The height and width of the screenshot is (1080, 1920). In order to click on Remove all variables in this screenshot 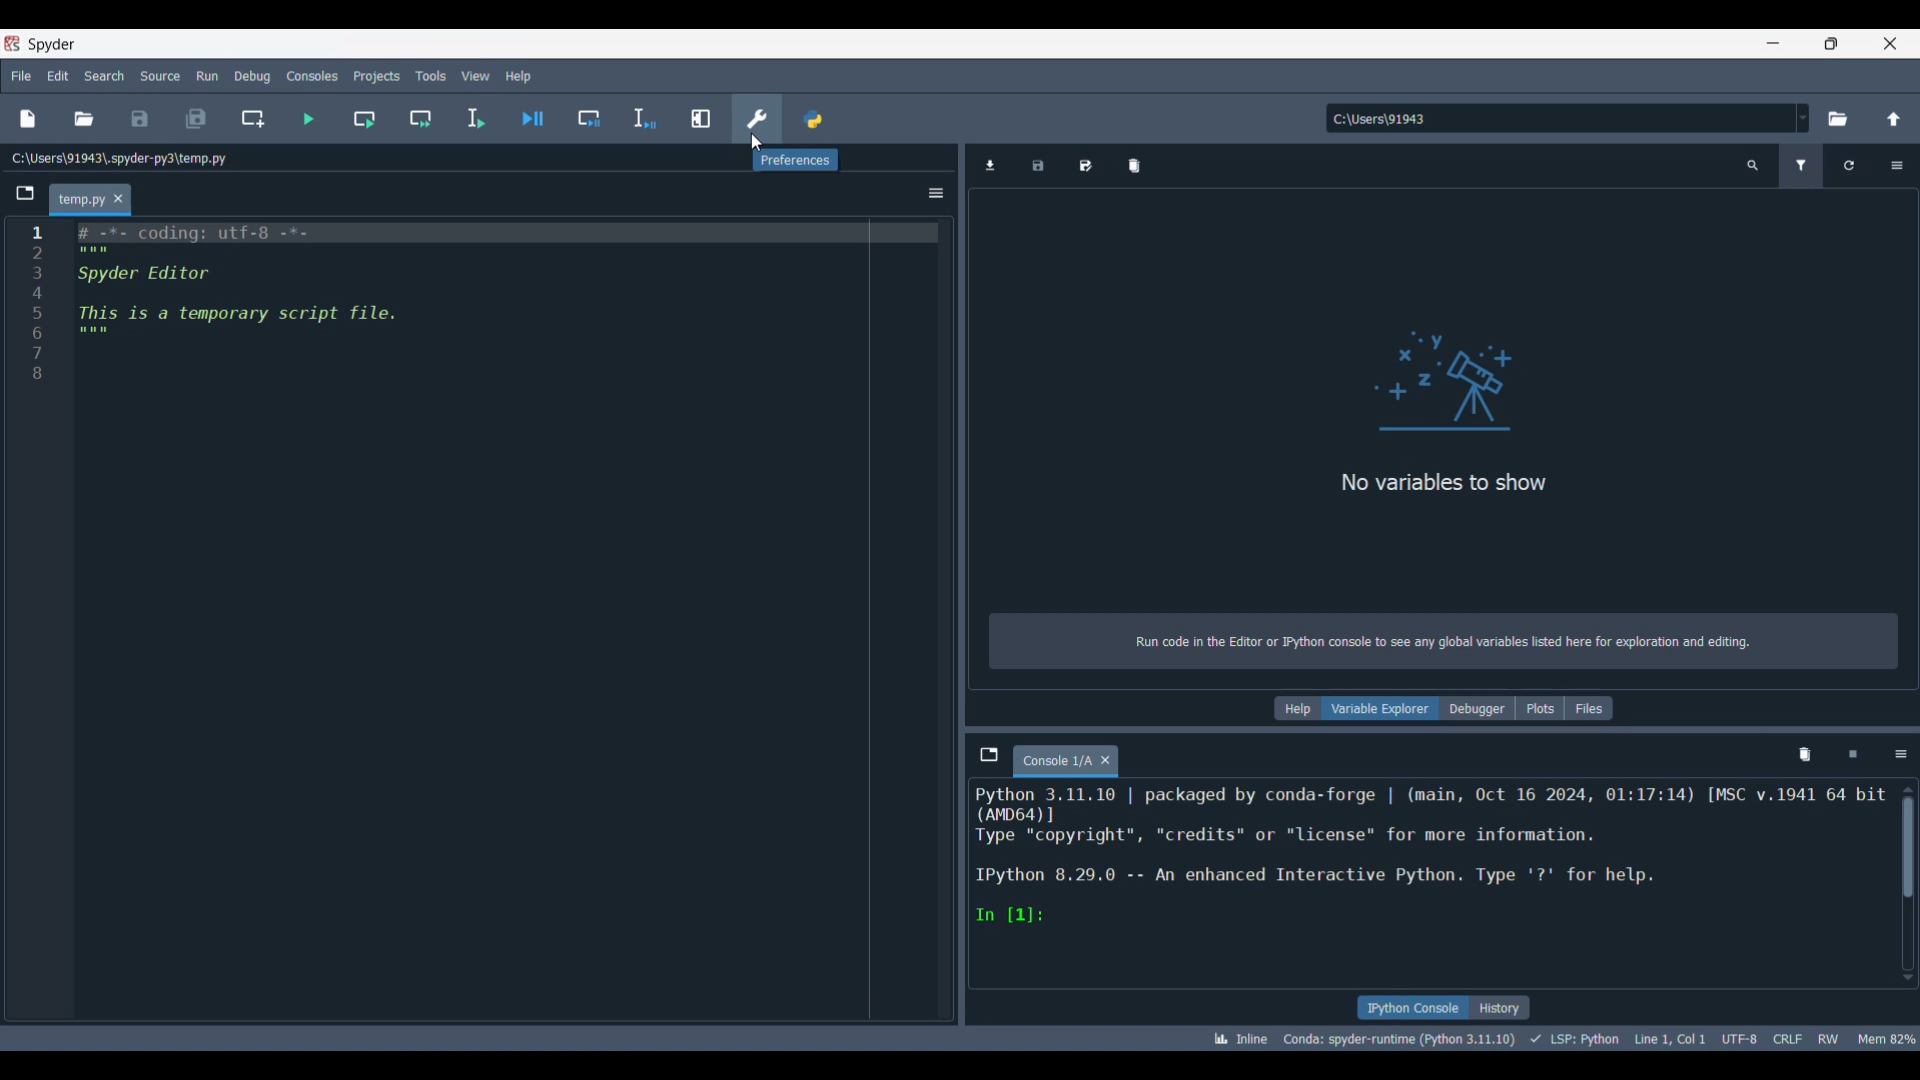, I will do `click(1134, 166)`.